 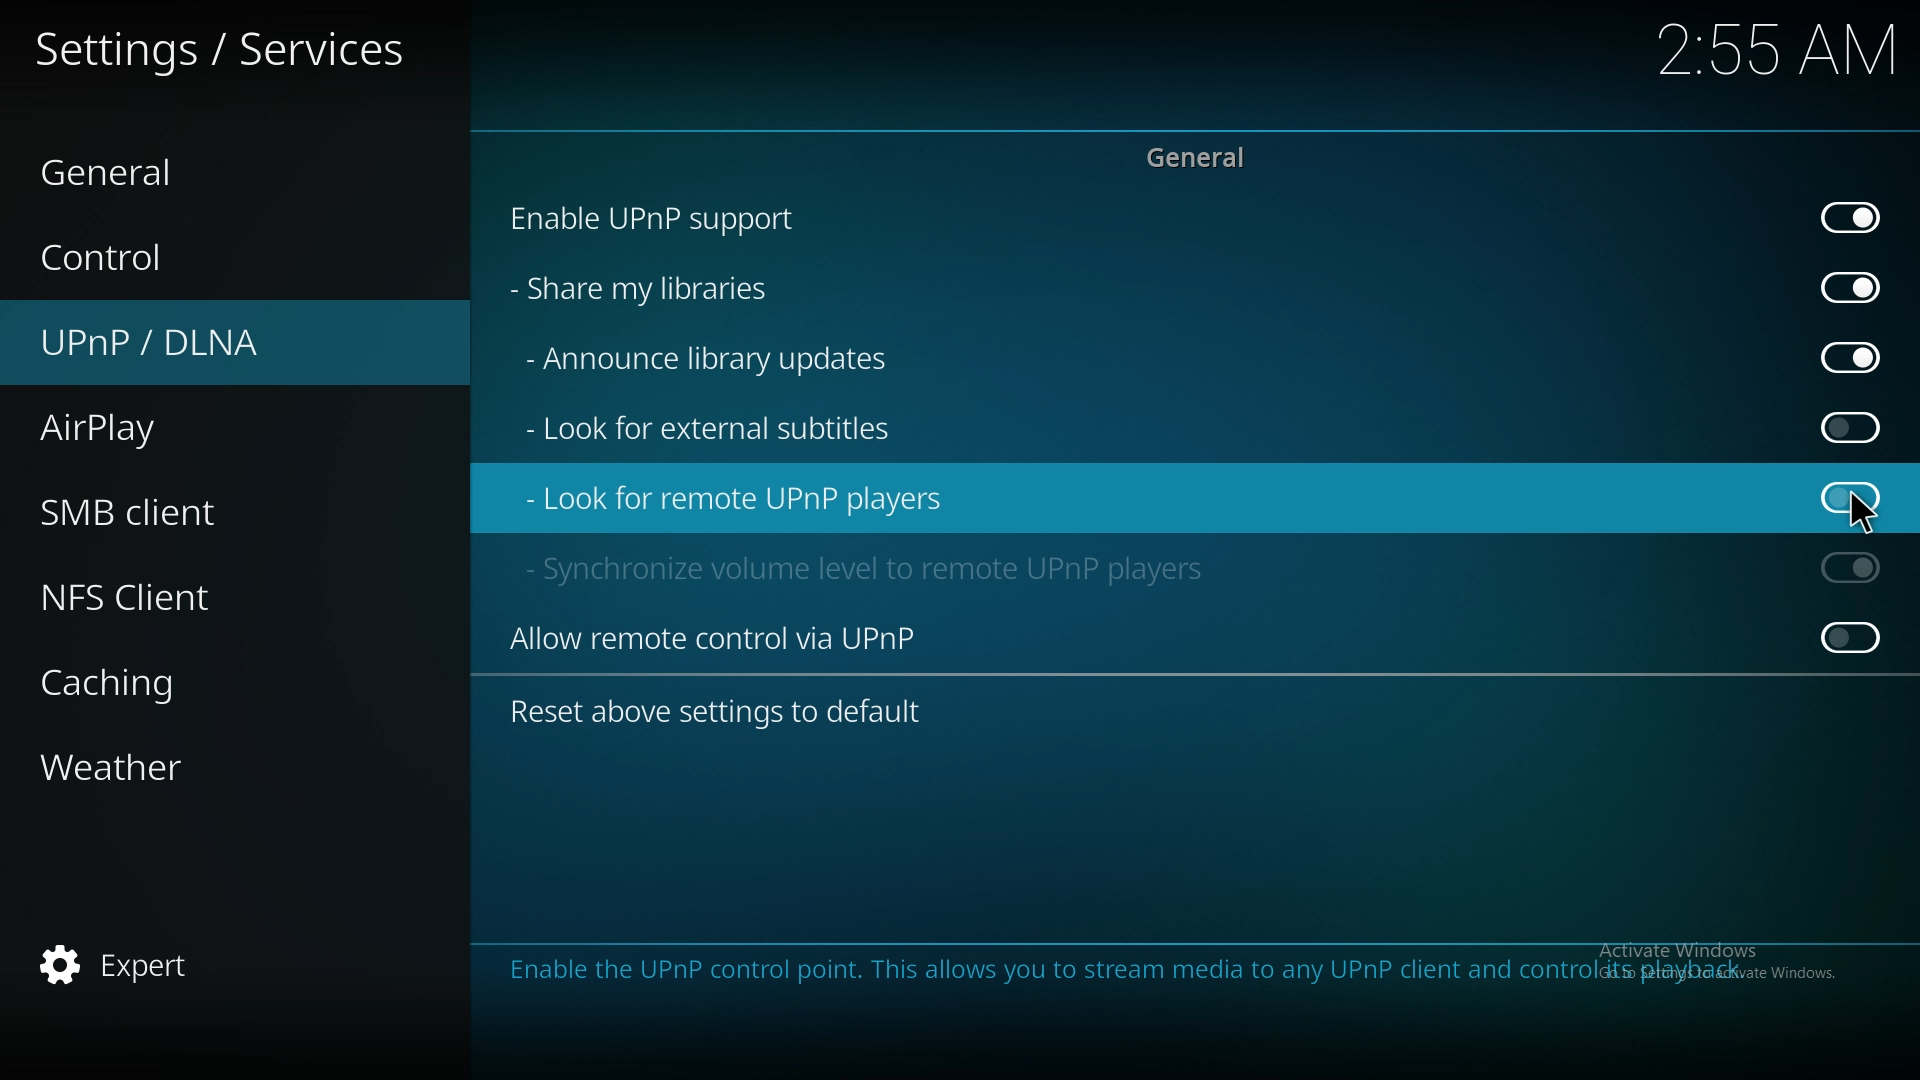 I want to click on on, so click(x=1854, y=287).